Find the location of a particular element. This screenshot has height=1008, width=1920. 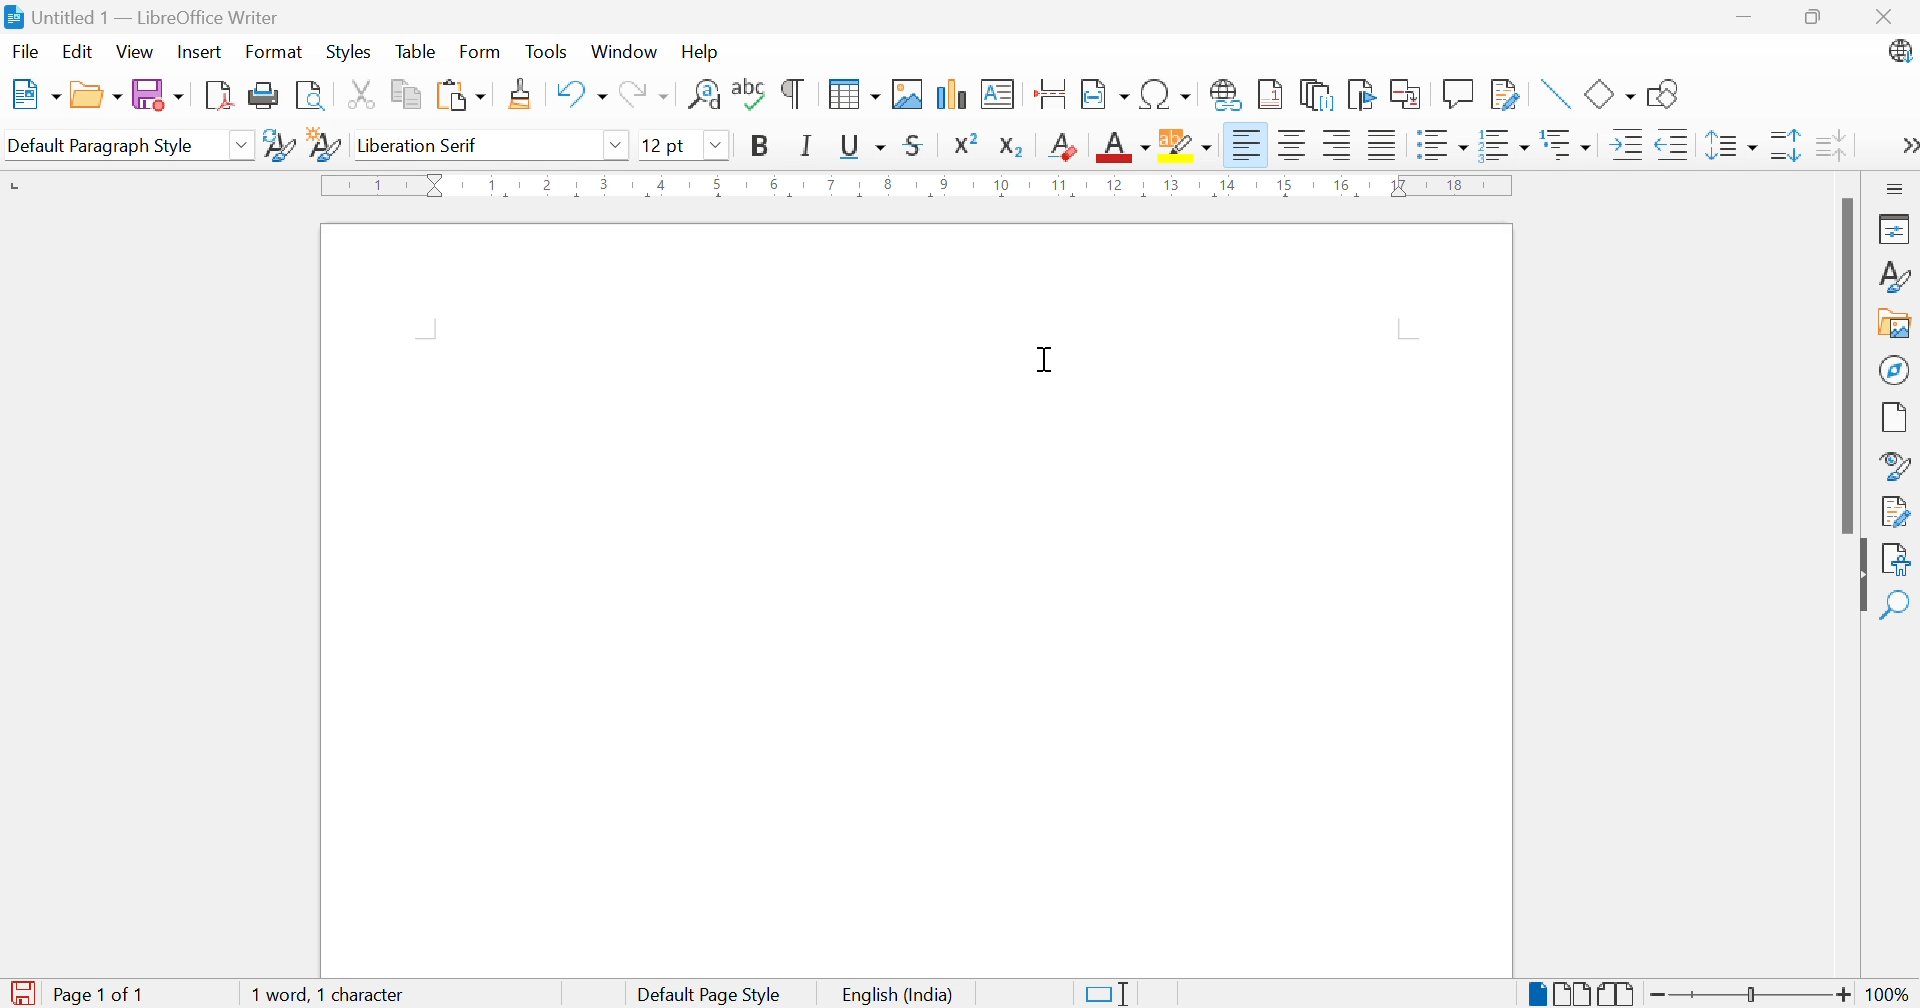

Redo is located at coordinates (644, 95).